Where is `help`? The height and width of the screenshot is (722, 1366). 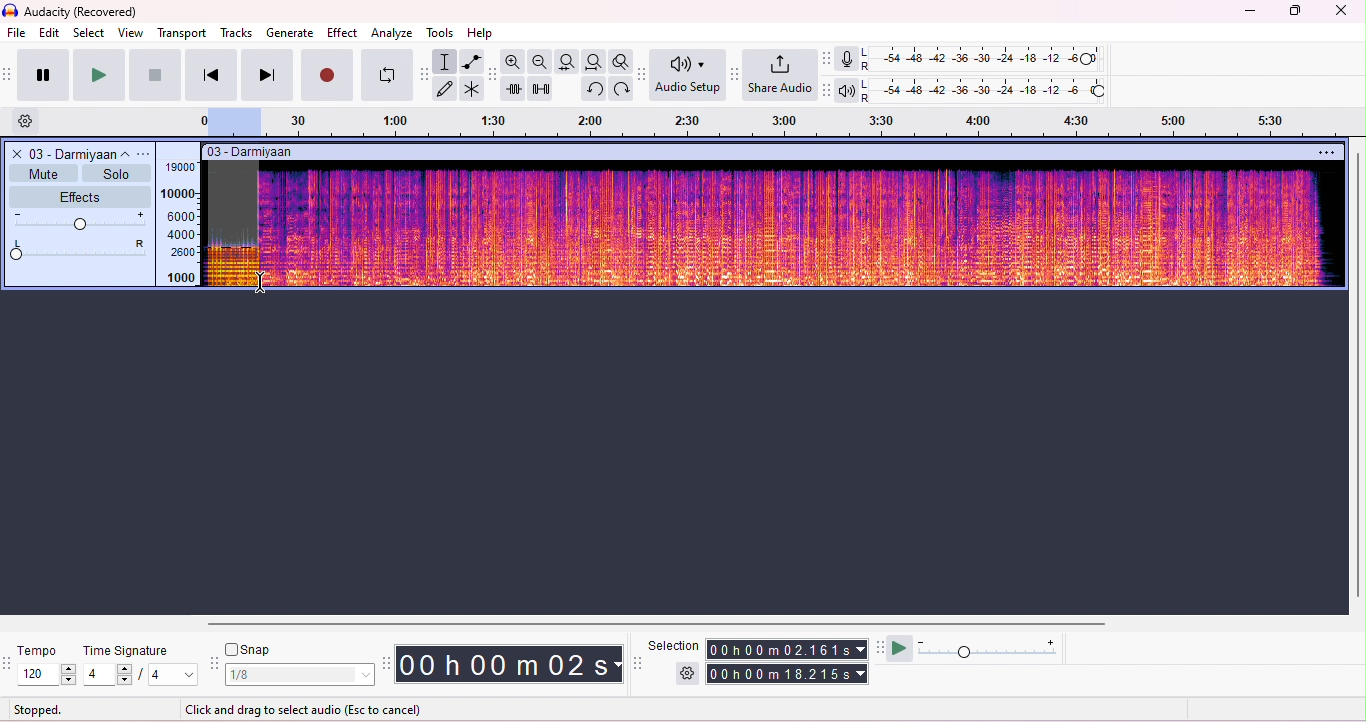 help is located at coordinates (482, 32).